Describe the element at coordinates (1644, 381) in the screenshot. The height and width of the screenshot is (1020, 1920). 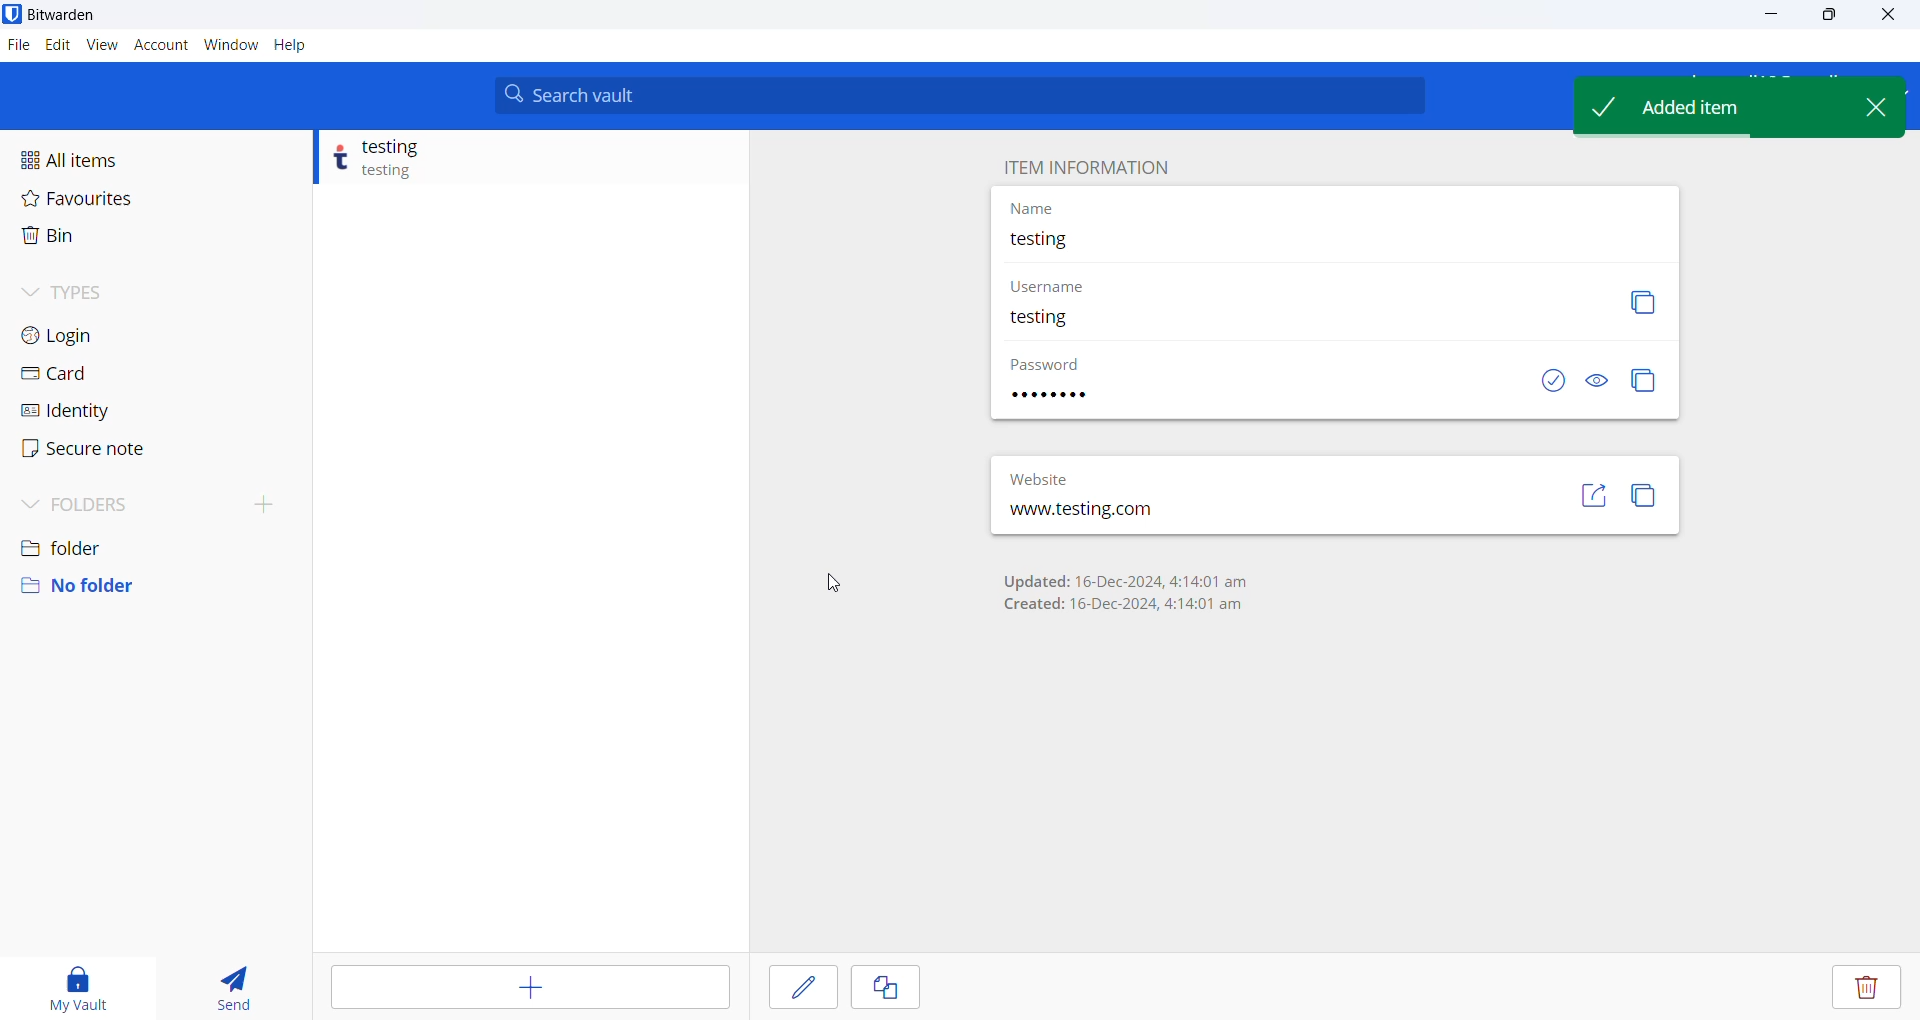
I see `copy` at that location.